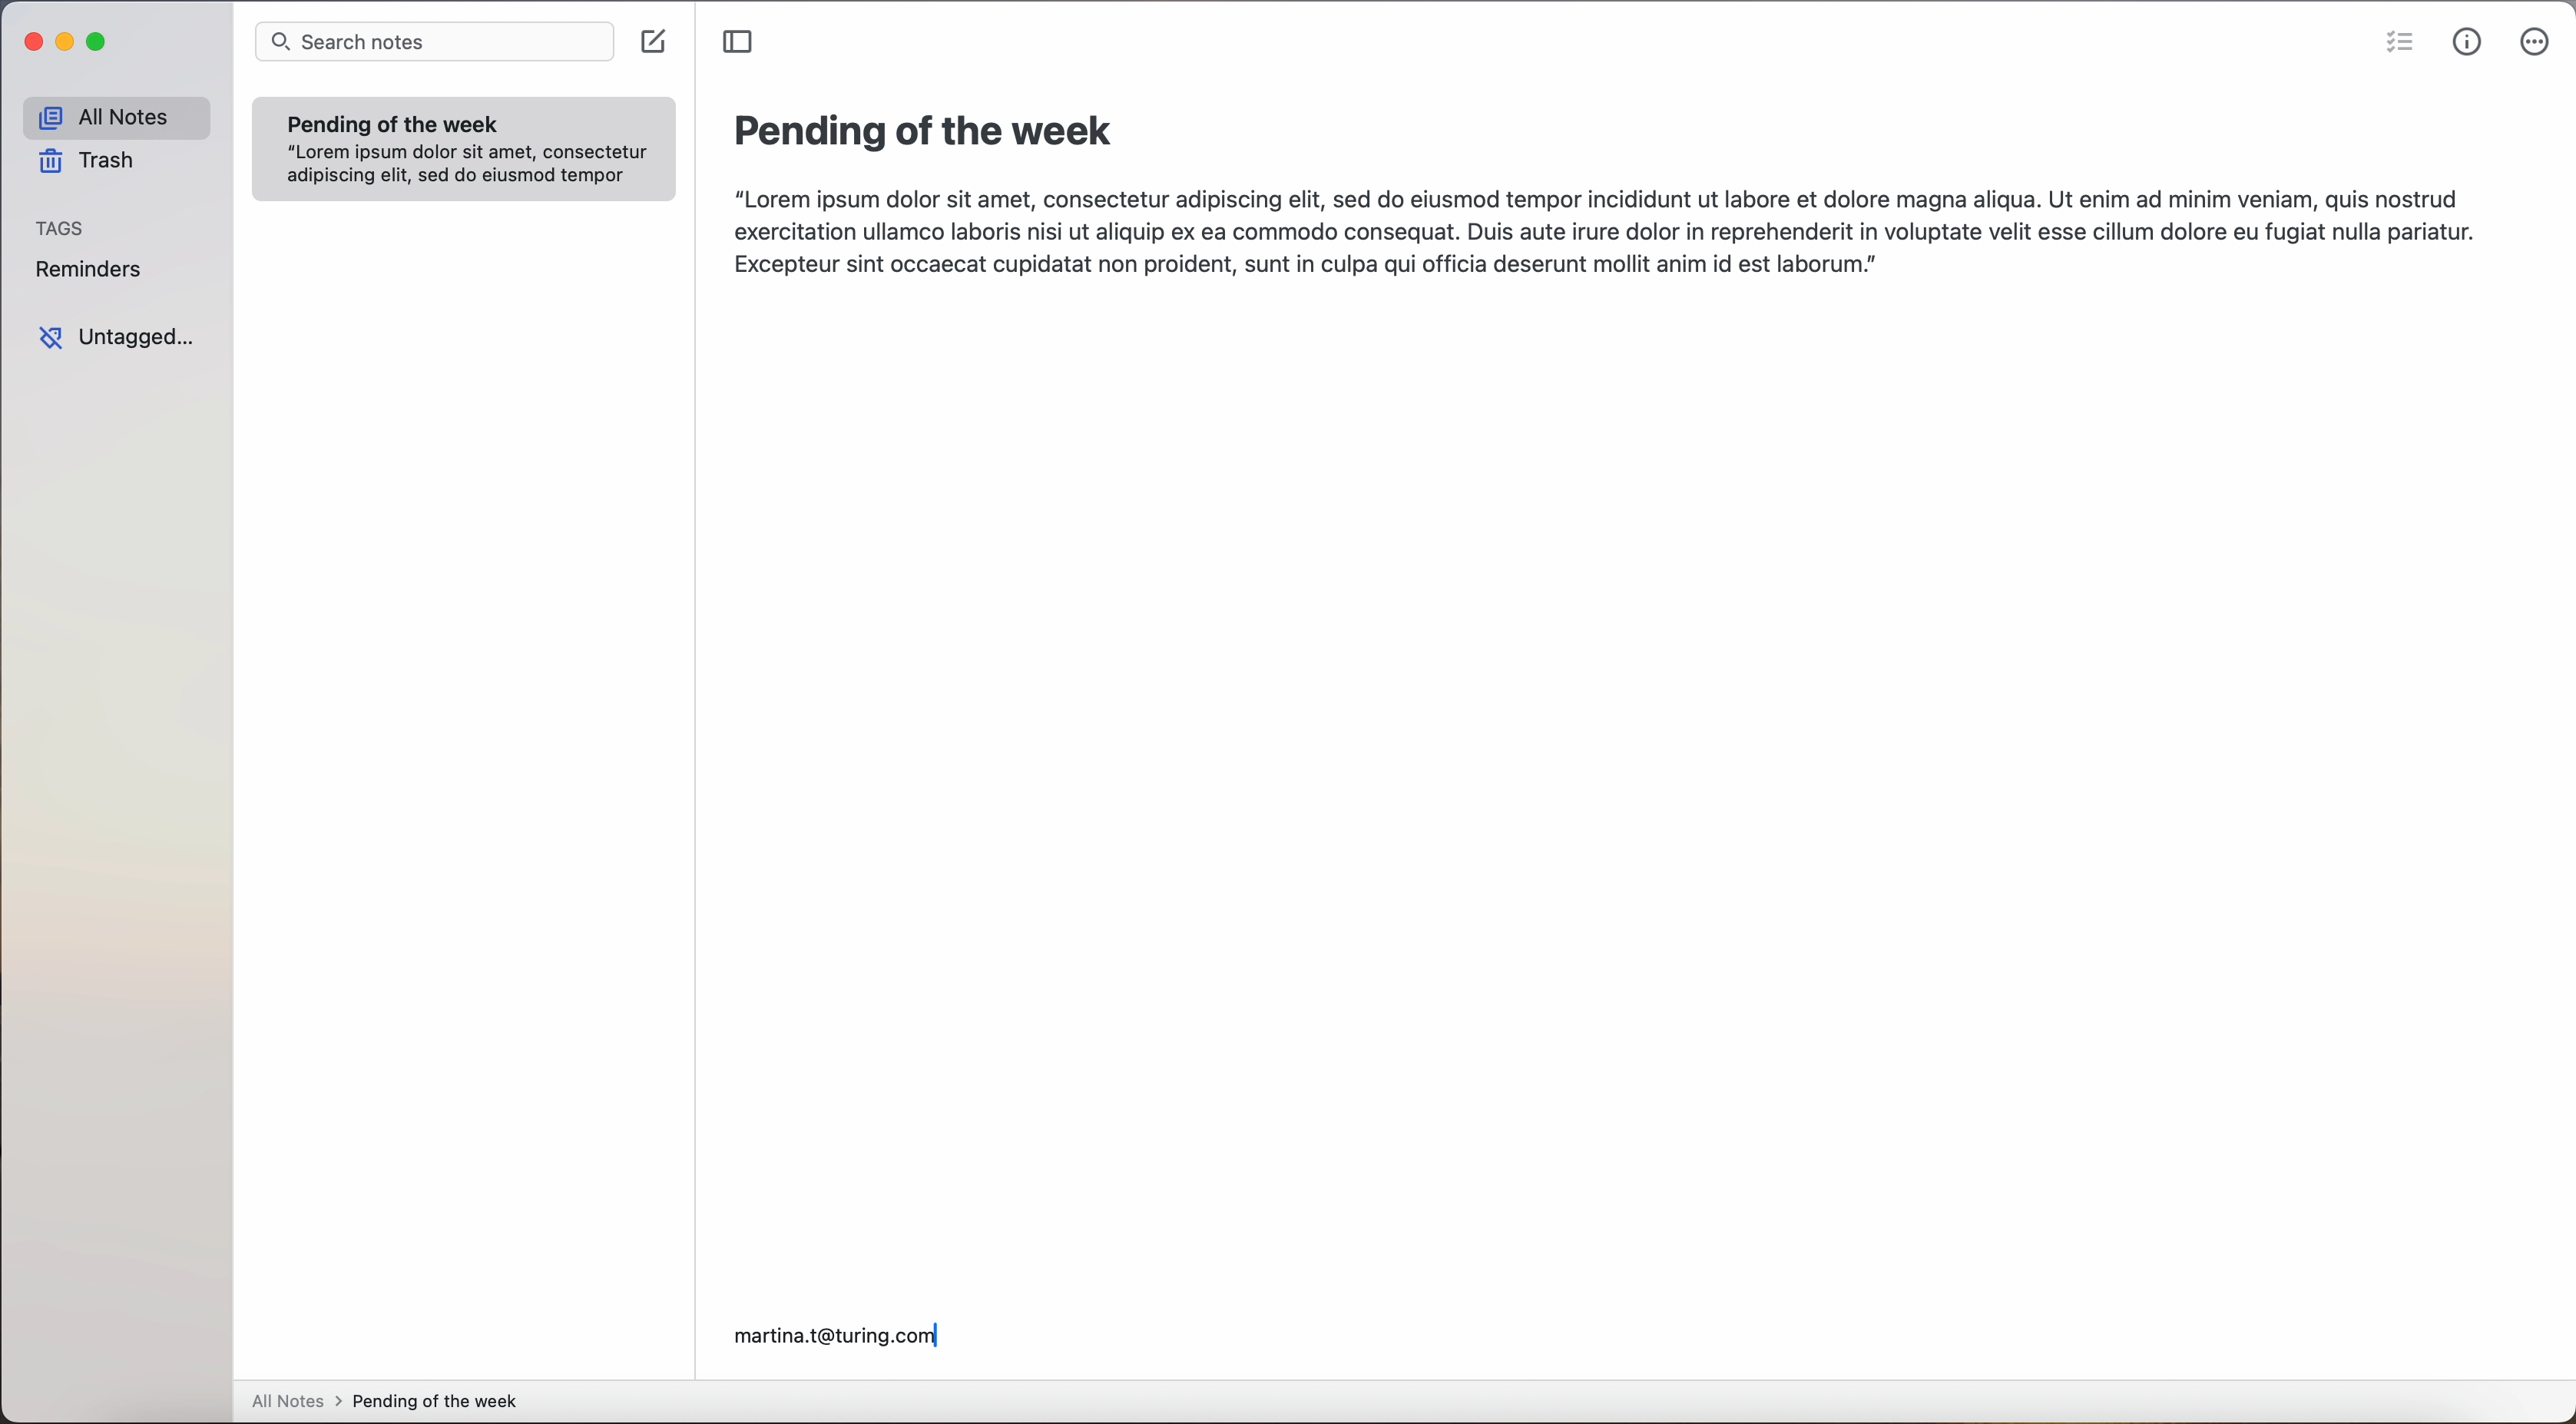 This screenshot has height=1424, width=2576. What do you see at coordinates (2394, 43) in the screenshot?
I see `check list` at bounding box center [2394, 43].